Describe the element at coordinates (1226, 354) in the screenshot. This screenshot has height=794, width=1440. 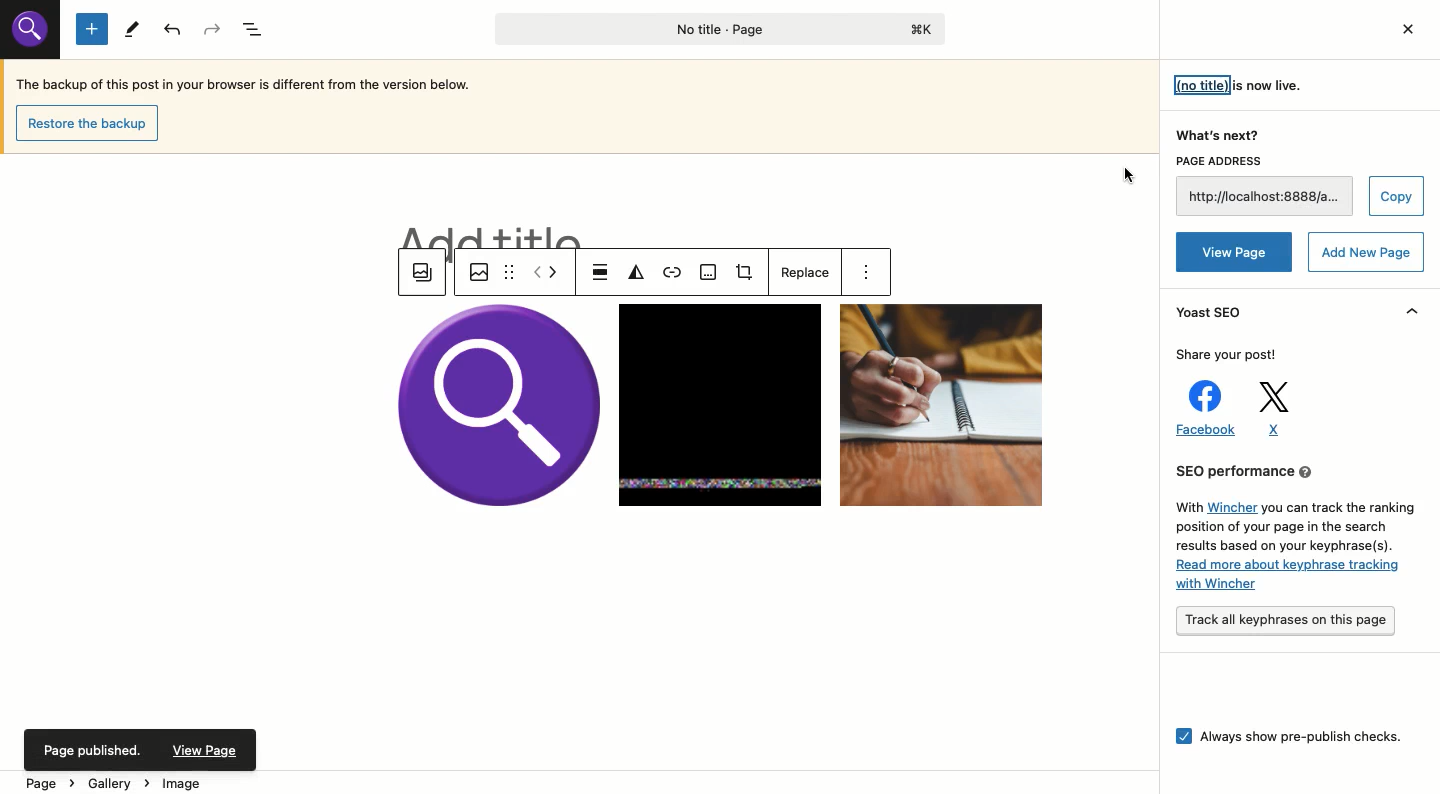
I see `Shared your post` at that location.